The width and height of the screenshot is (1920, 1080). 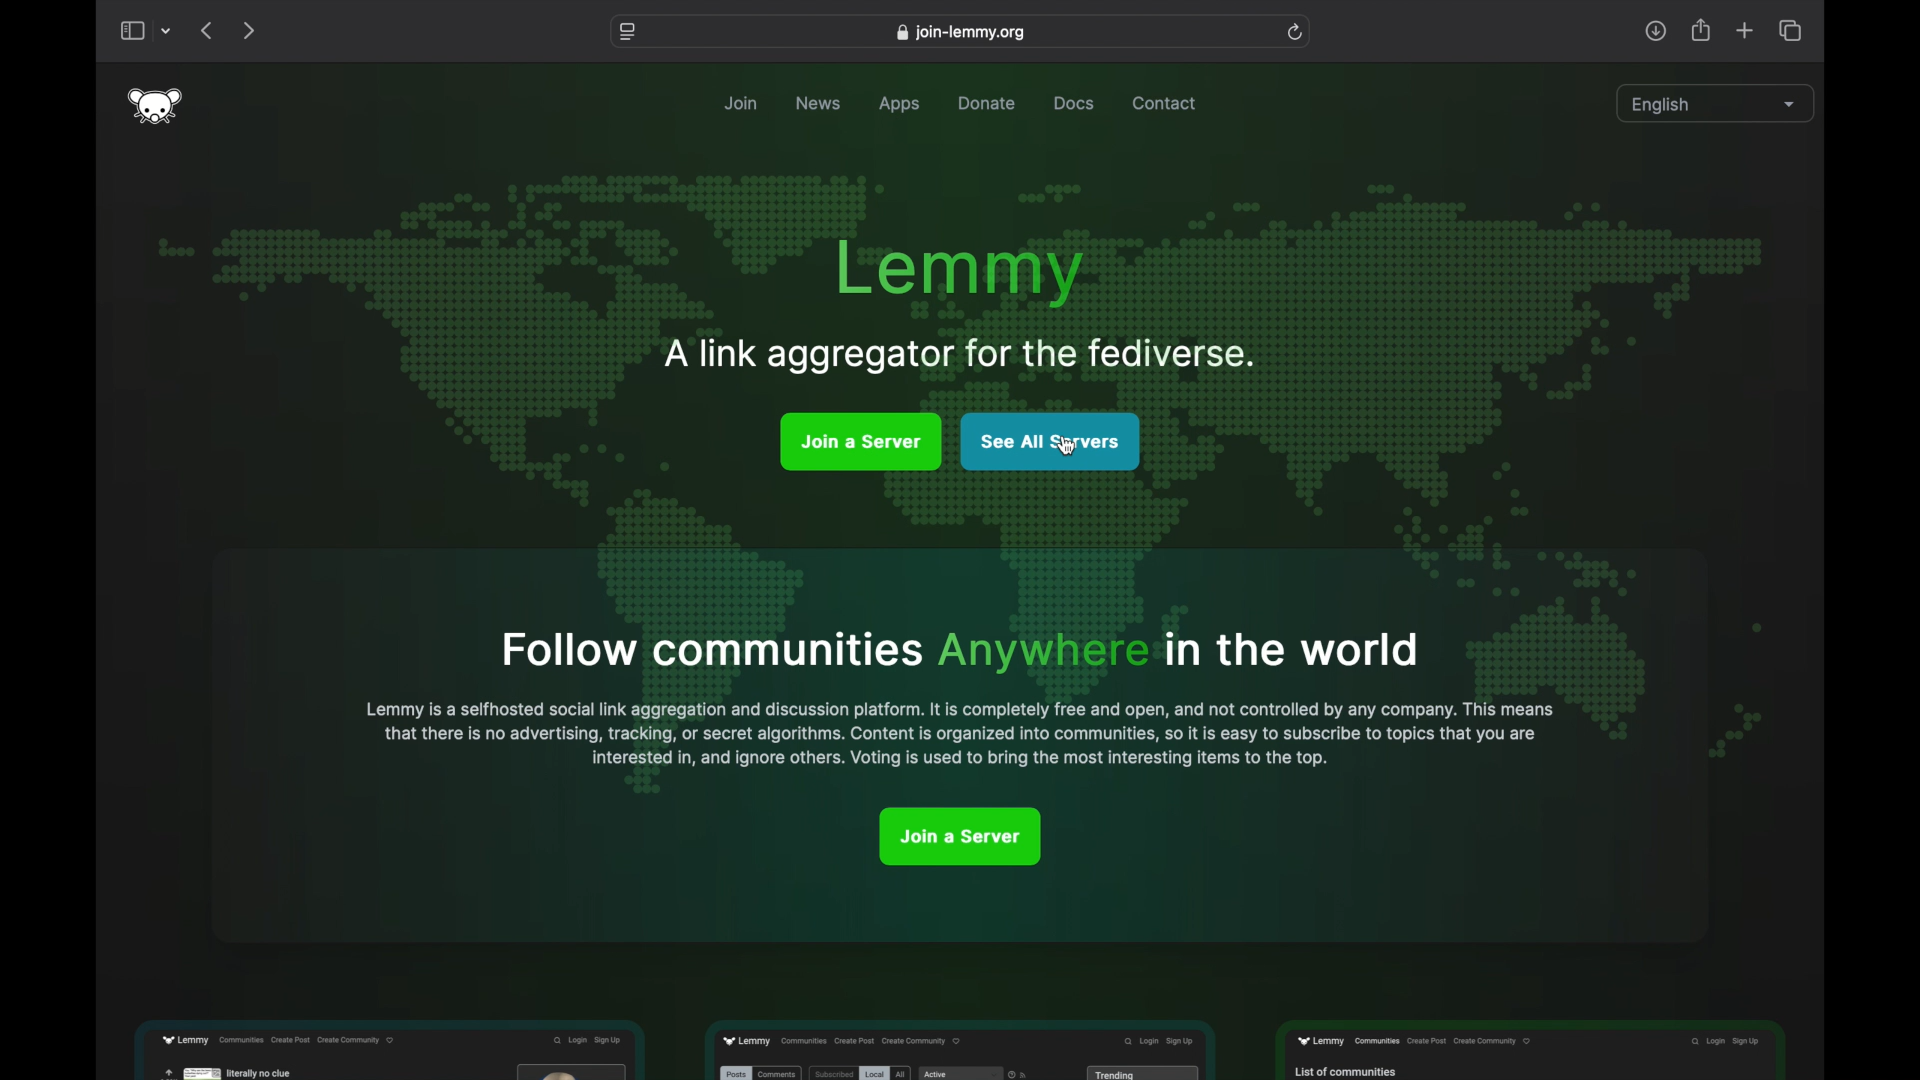 I want to click on cursor, so click(x=1069, y=447).